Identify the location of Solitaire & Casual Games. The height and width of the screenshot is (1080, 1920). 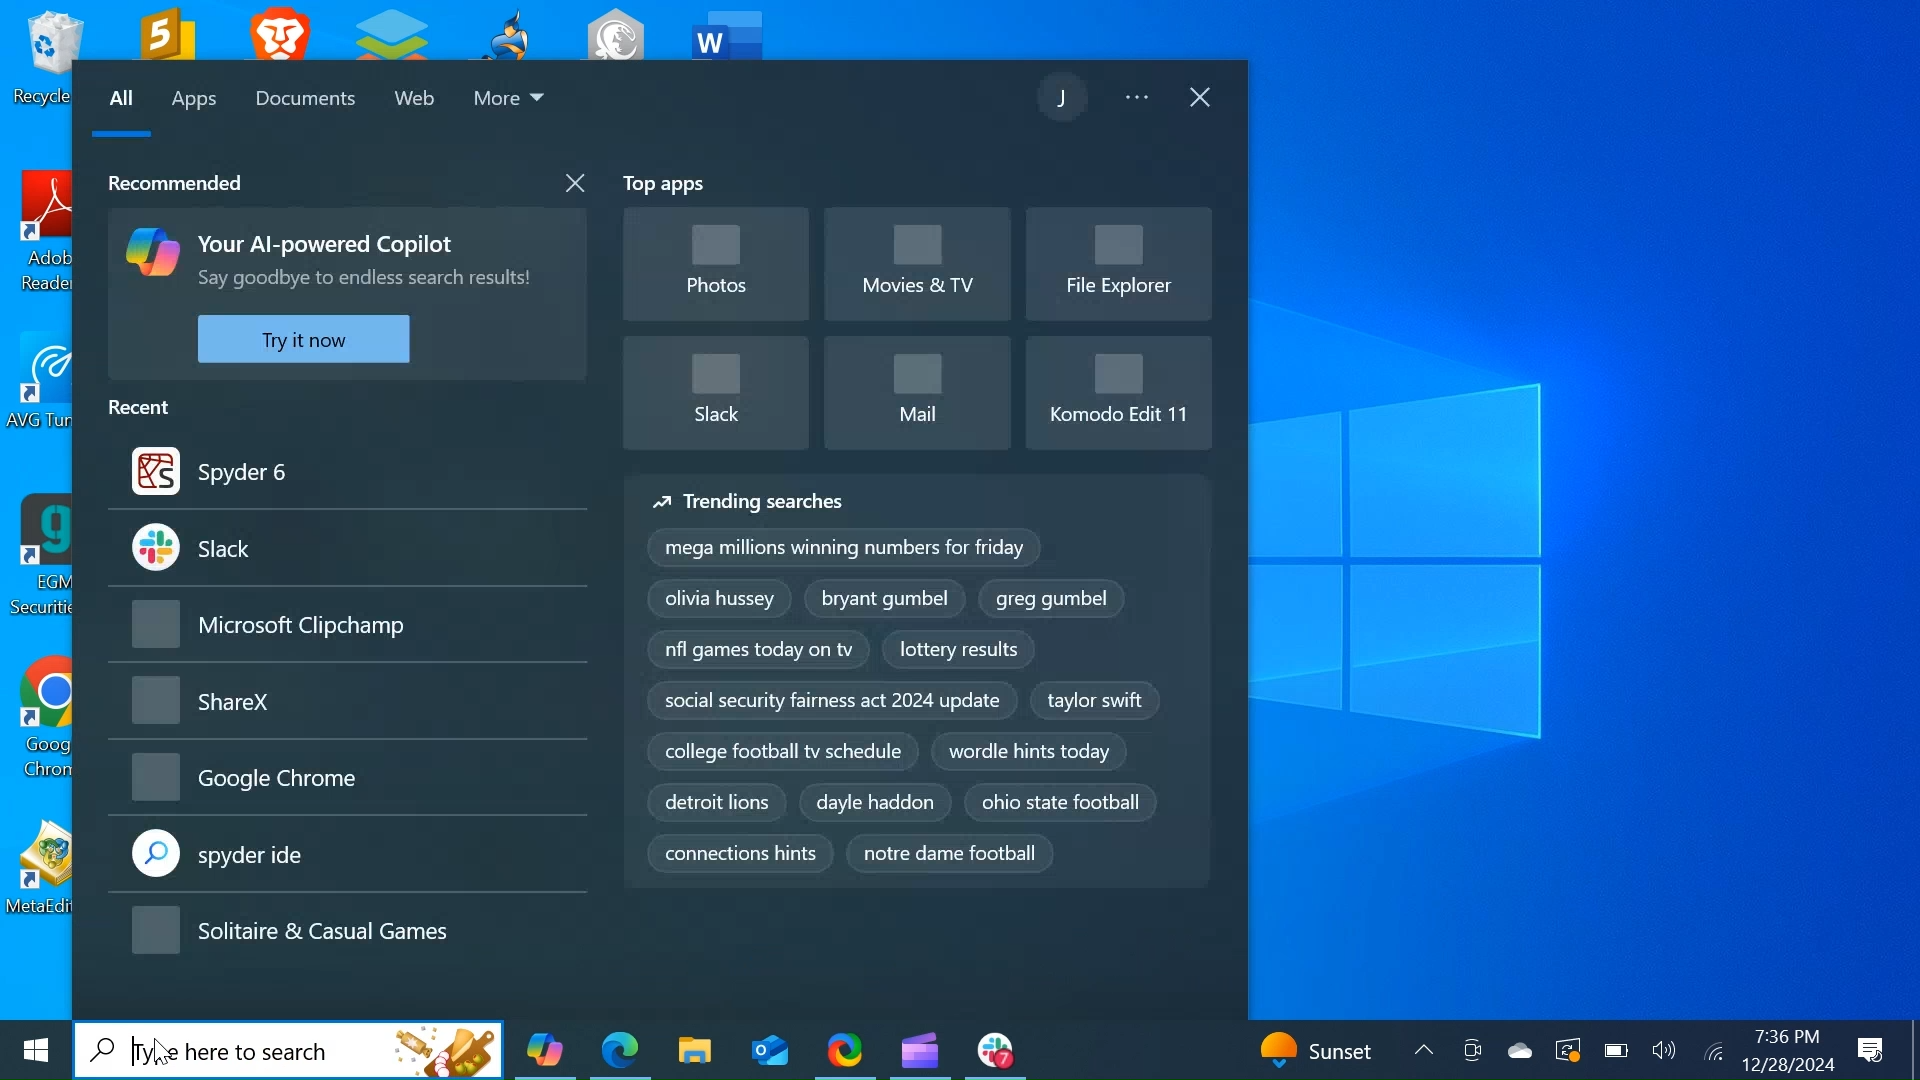
(337, 933).